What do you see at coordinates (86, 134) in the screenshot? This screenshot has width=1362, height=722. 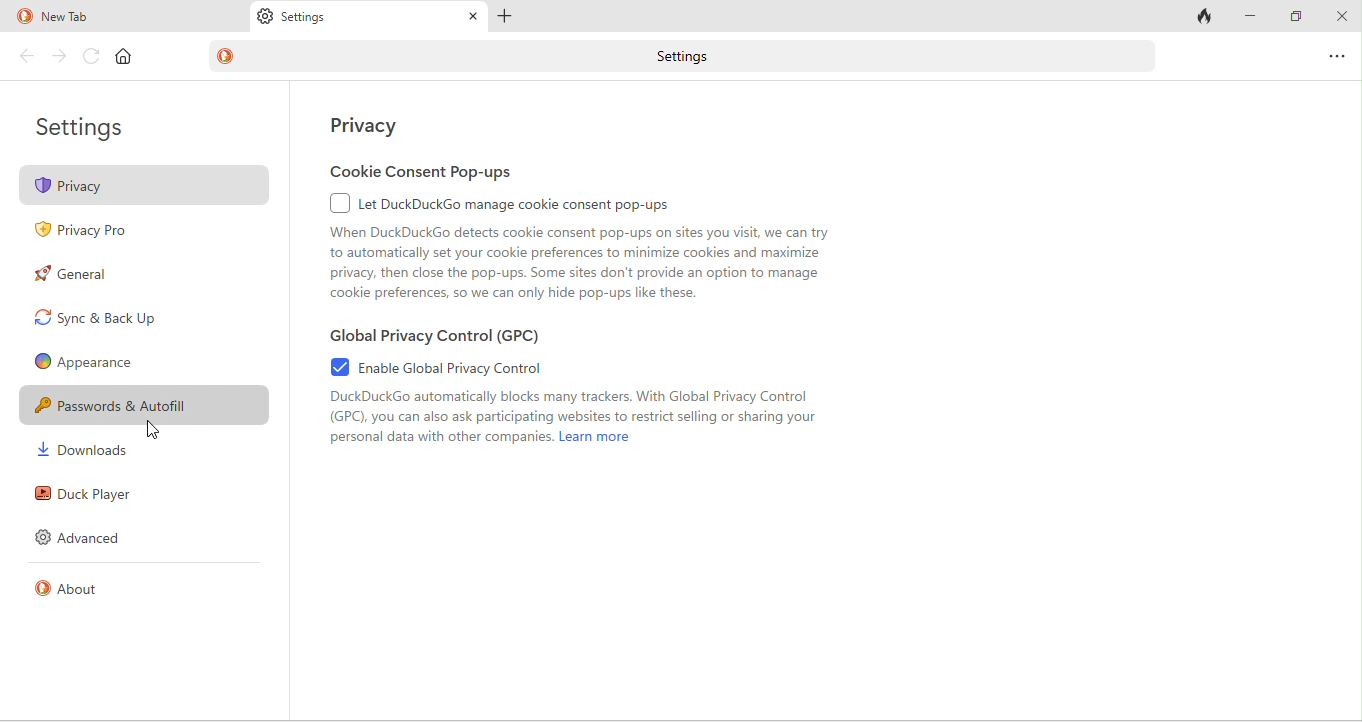 I see `settings` at bounding box center [86, 134].